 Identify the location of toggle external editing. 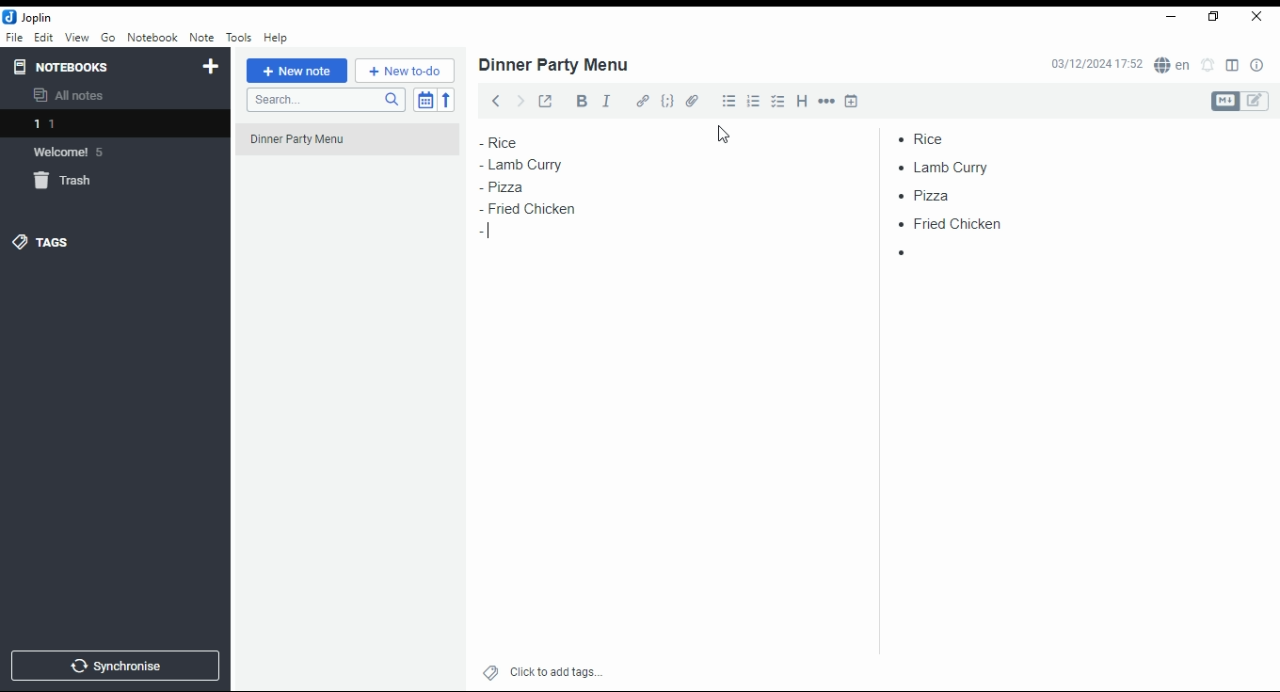
(544, 100).